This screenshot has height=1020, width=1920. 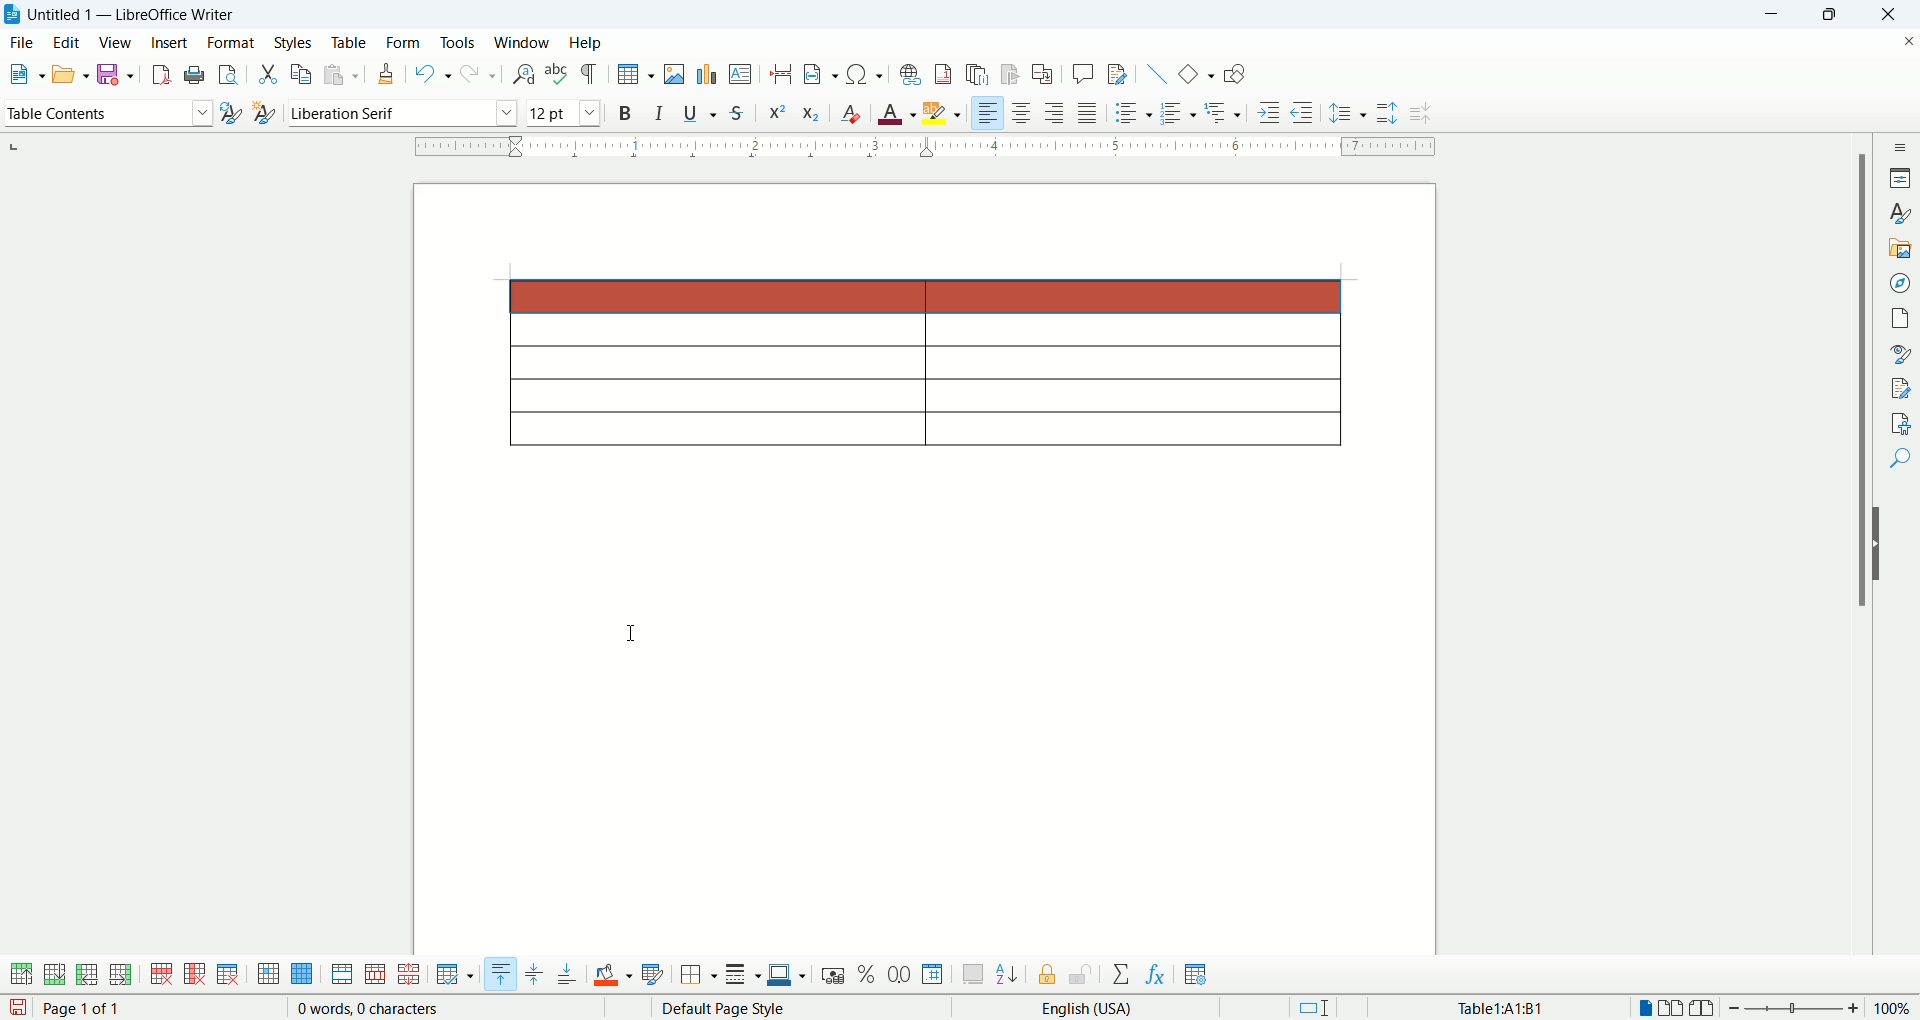 I want to click on window, so click(x=525, y=42).